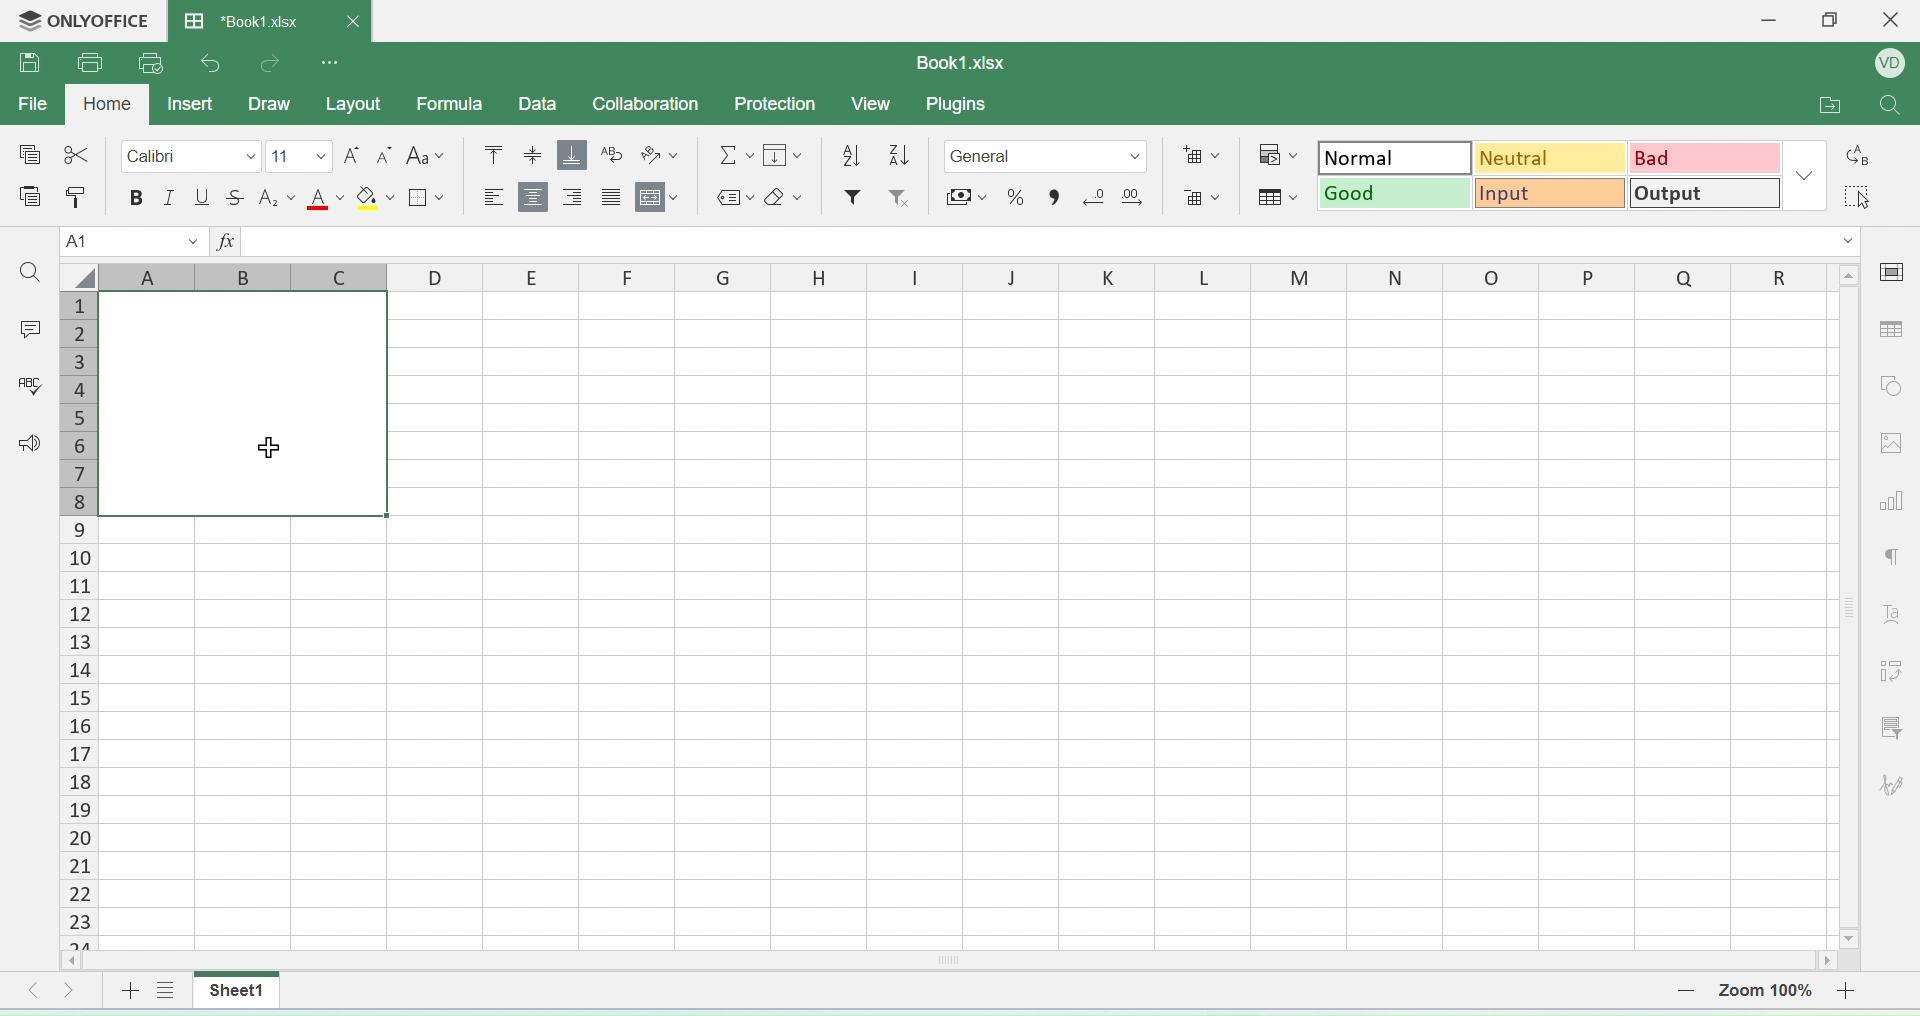 Image resolution: width=1920 pixels, height=1016 pixels. Describe the element at coordinates (1891, 62) in the screenshot. I see `profile` at that location.